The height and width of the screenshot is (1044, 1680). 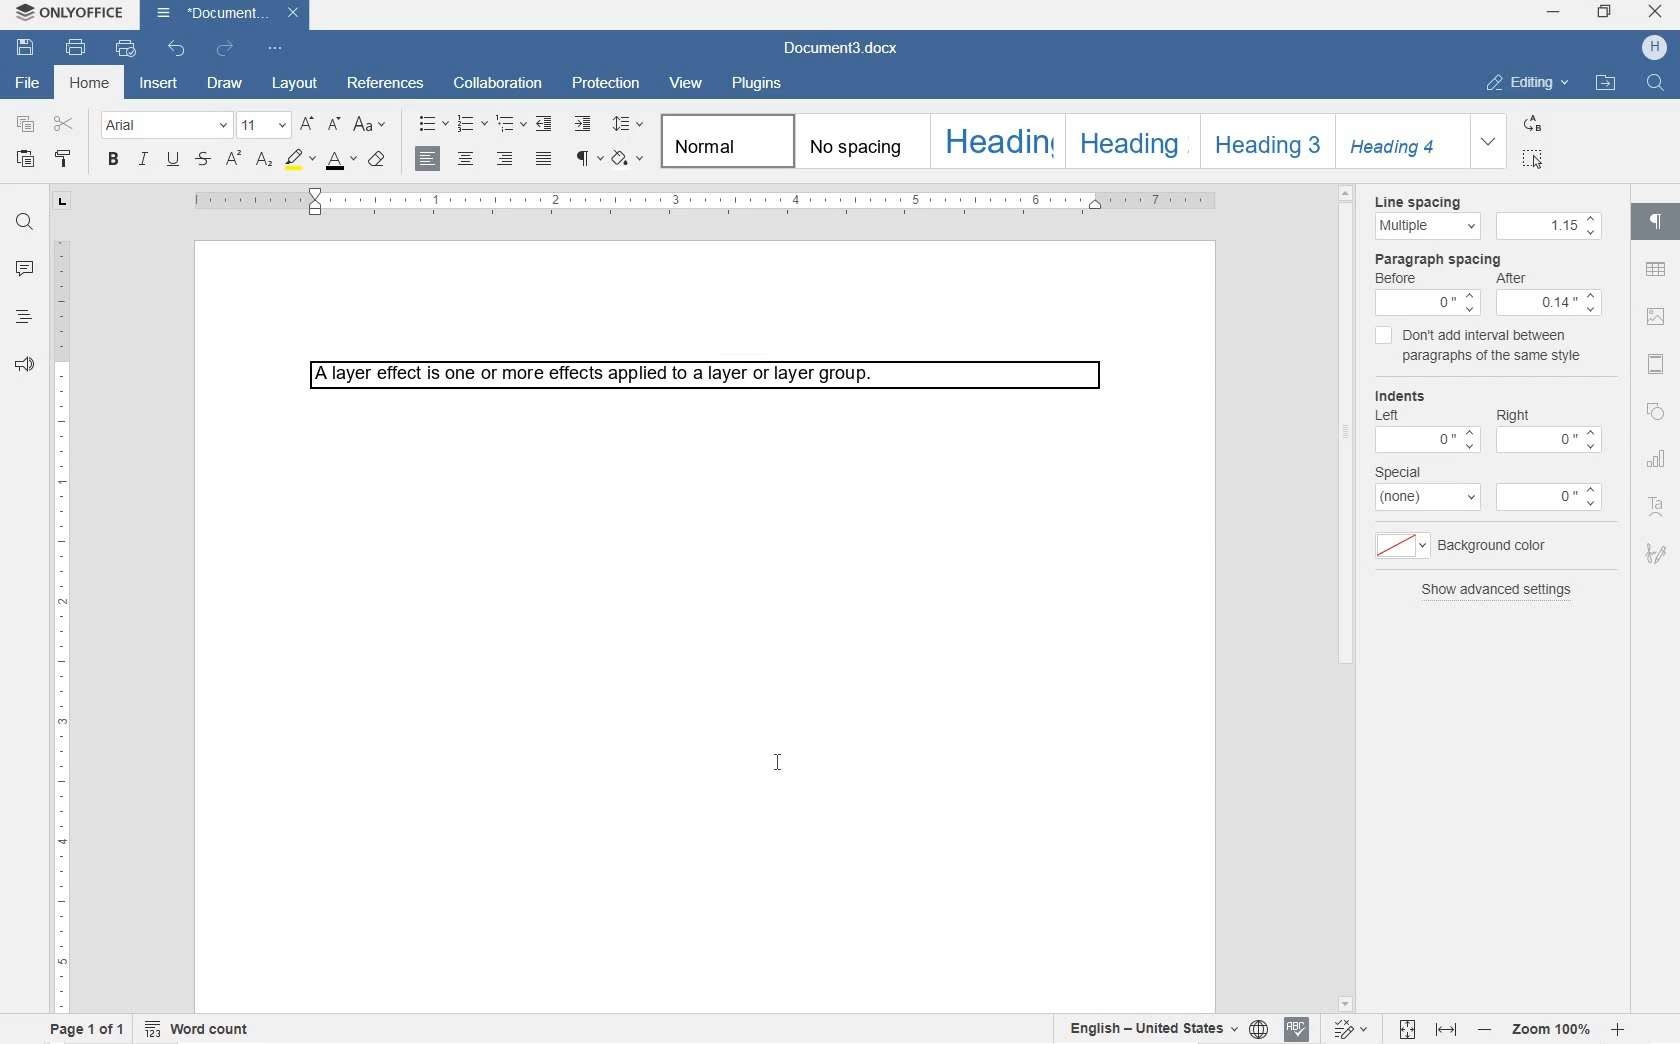 What do you see at coordinates (163, 128) in the screenshot?
I see `FONT NAME` at bounding box center [163, 128].